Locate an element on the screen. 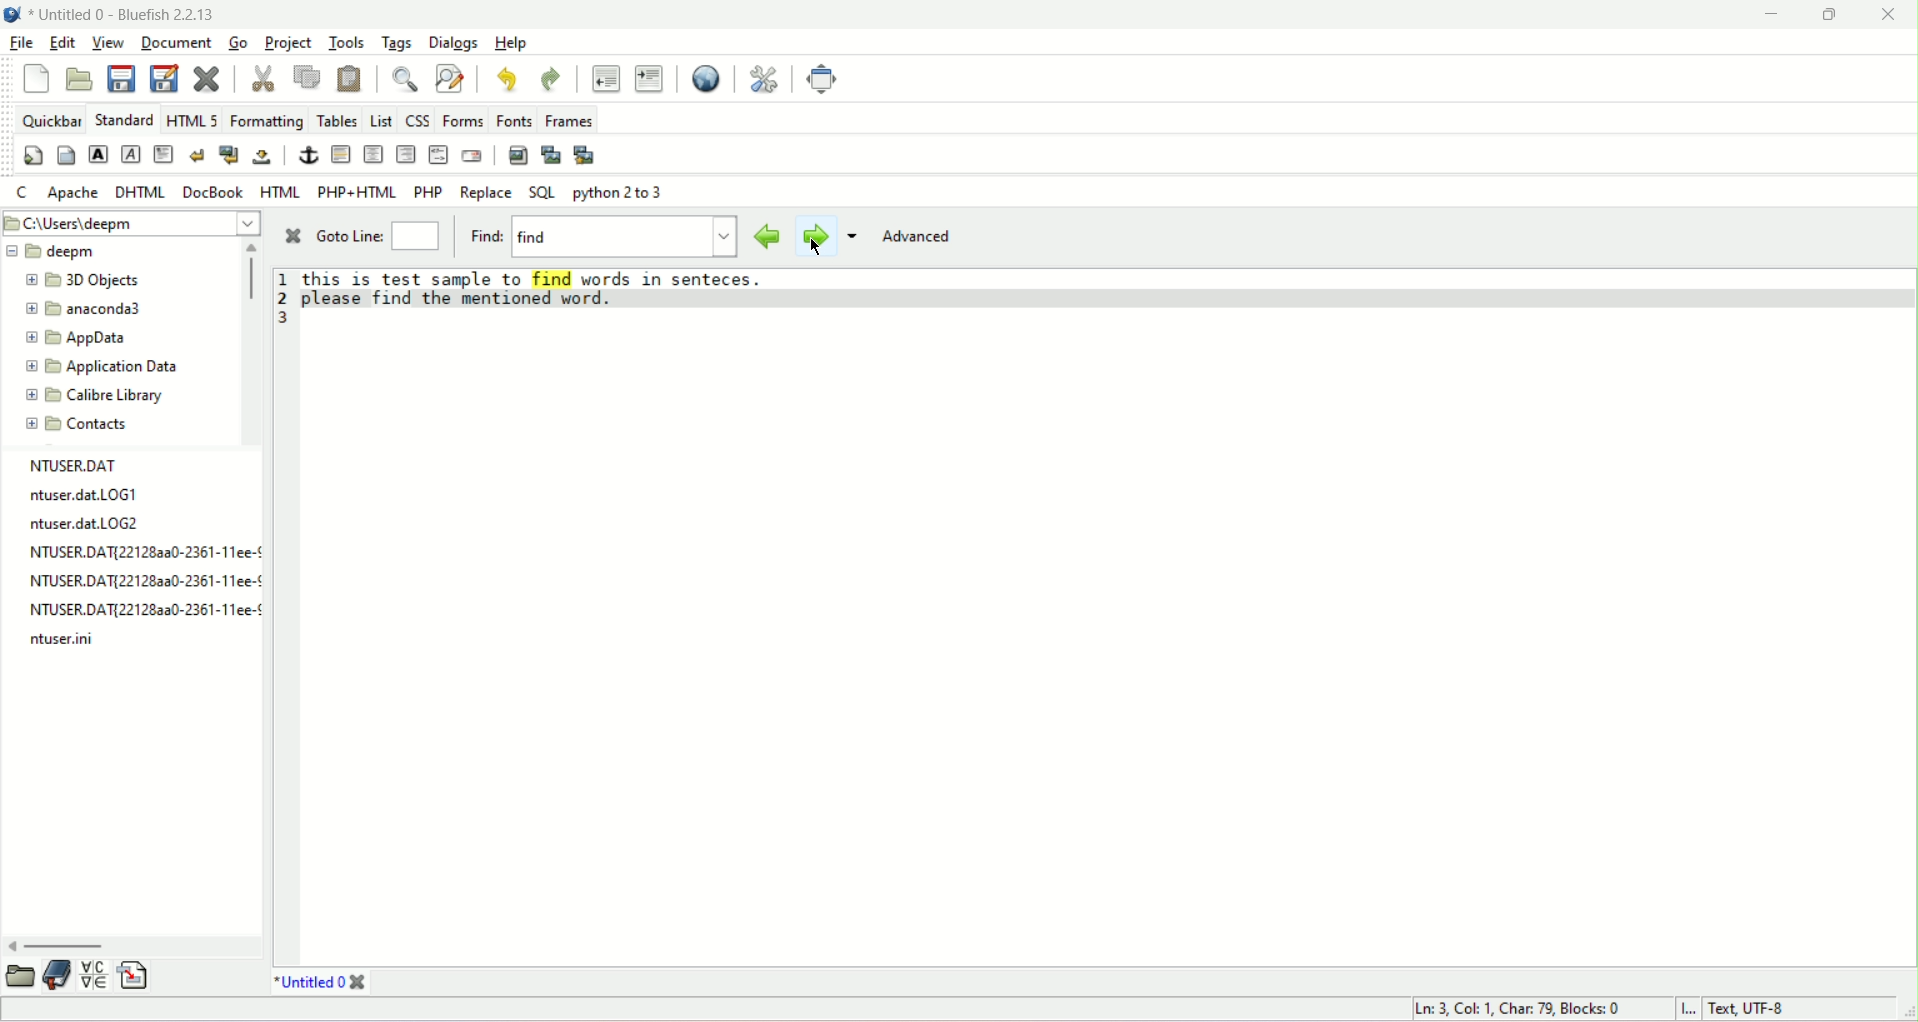 This screenshot has width=1918, height=1022. current tab is located at coordinates (304, 981).